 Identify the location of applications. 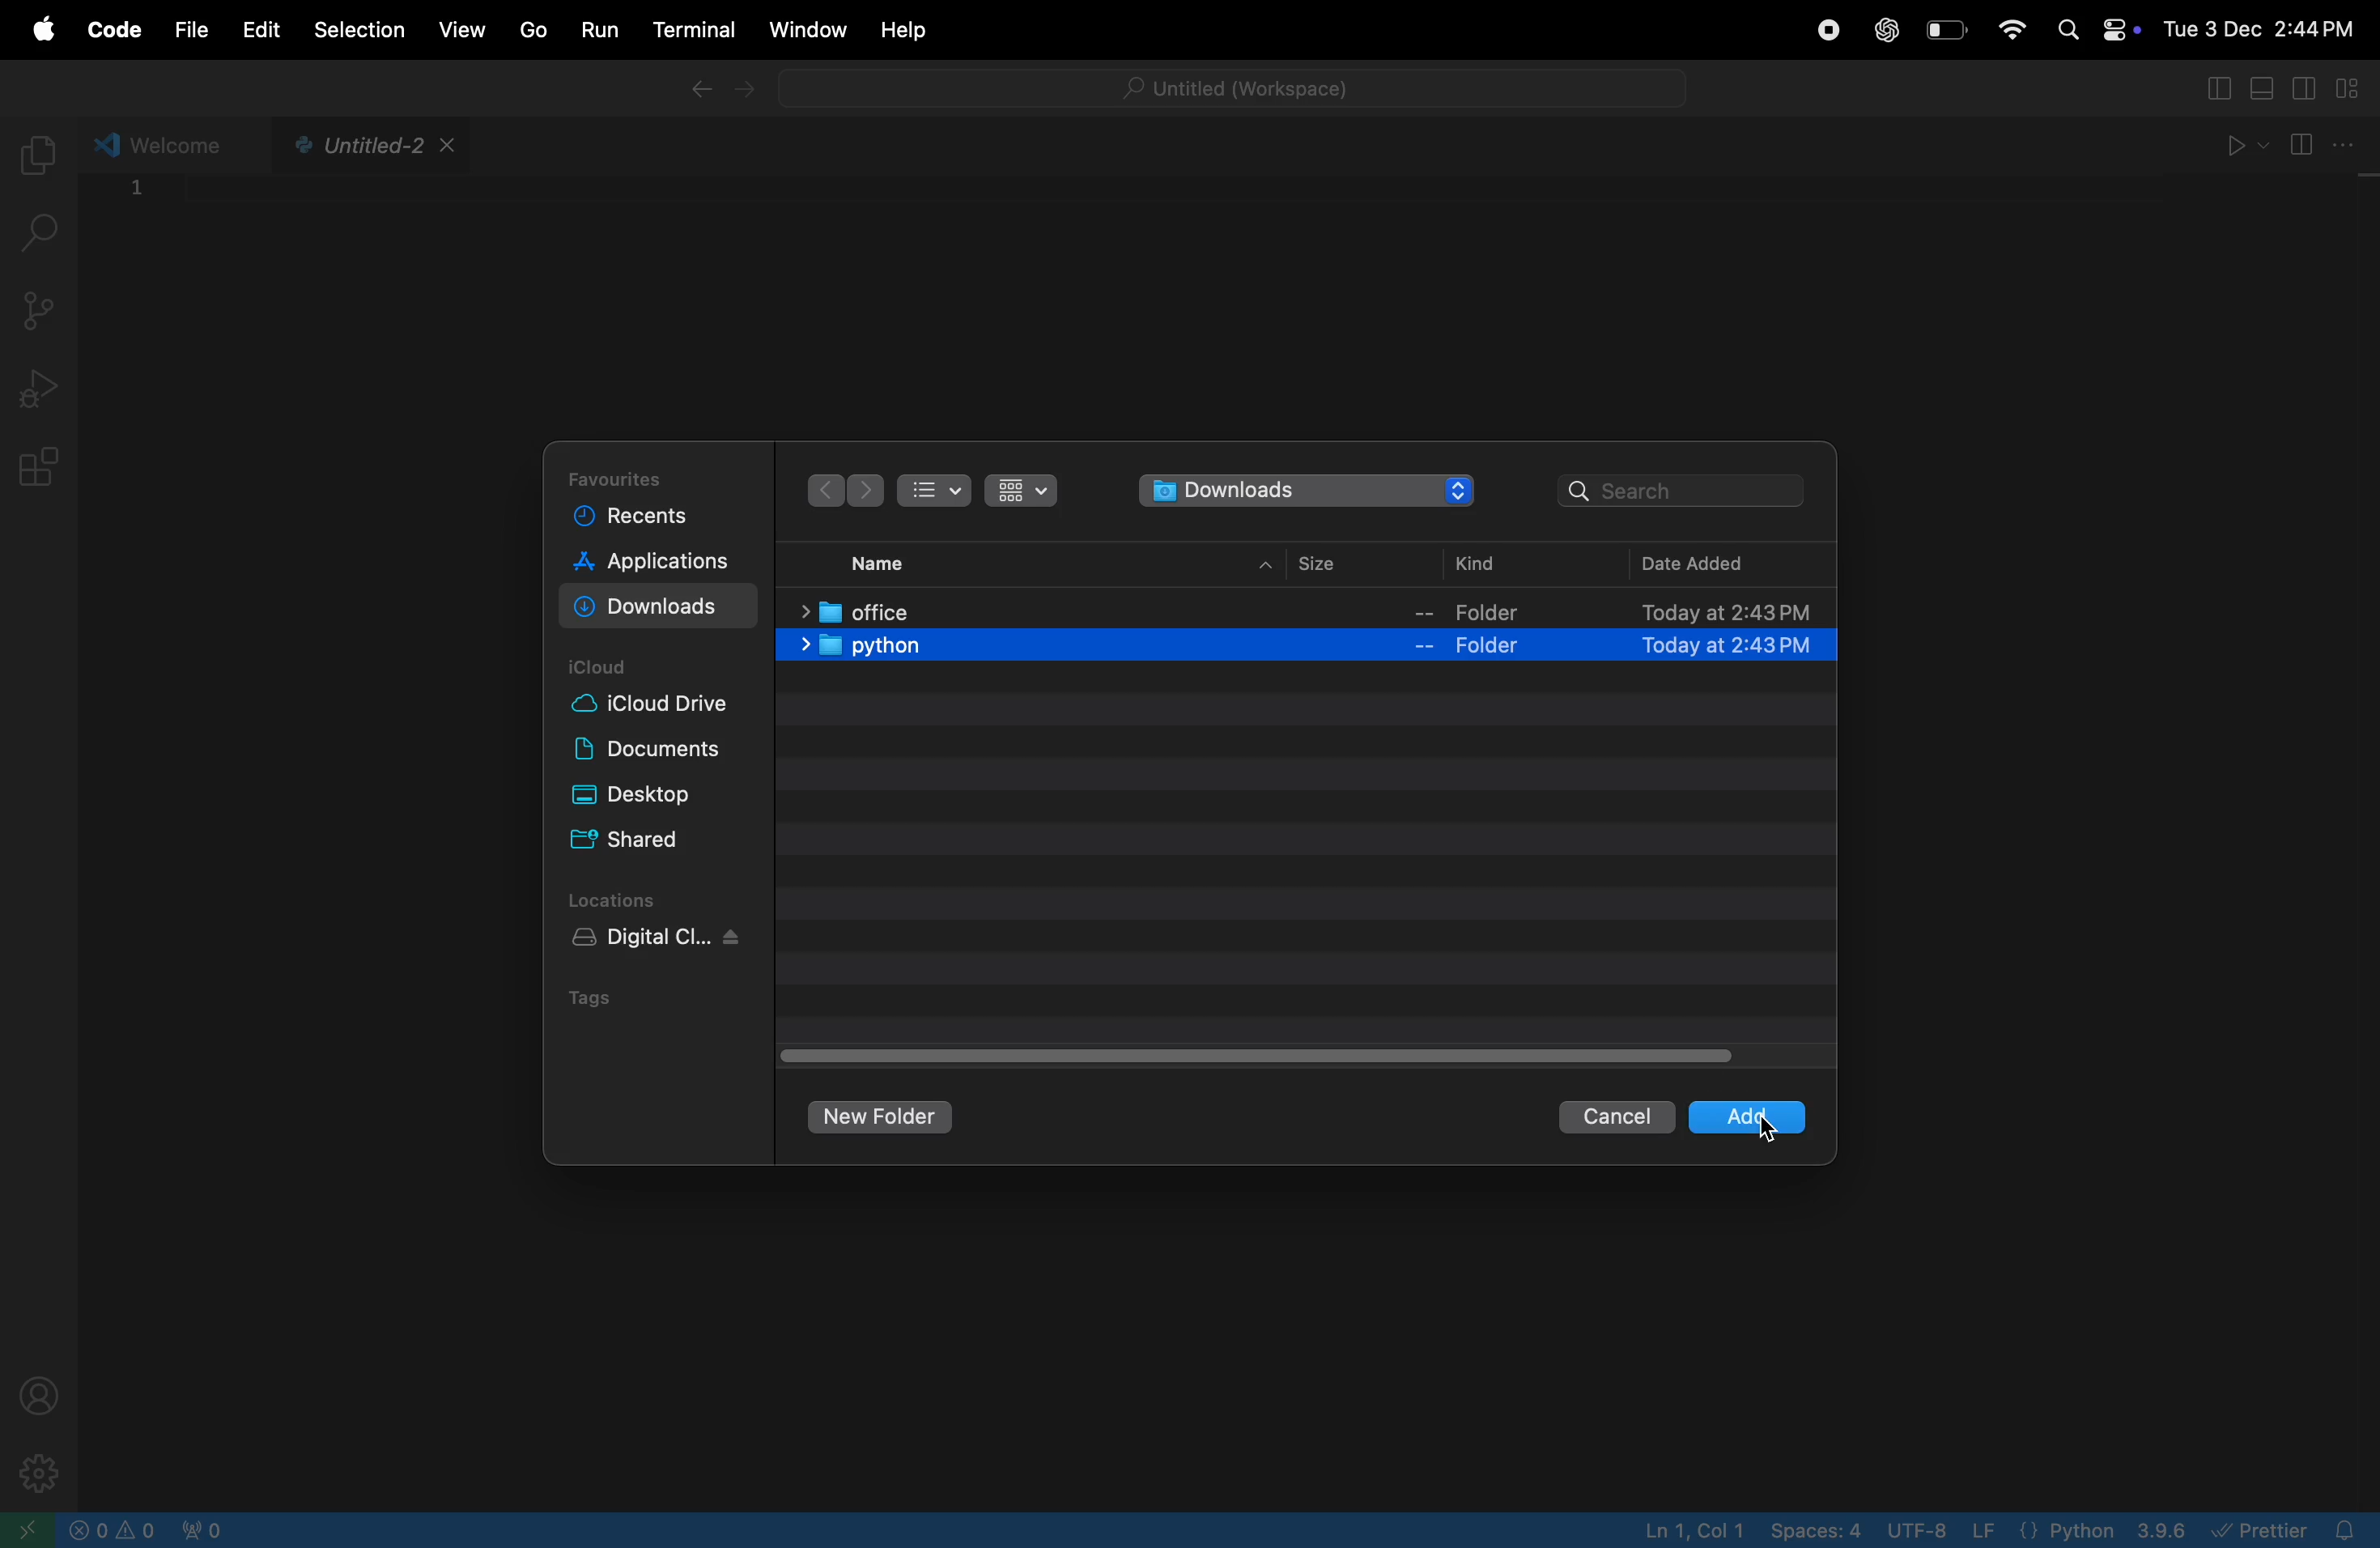
(664, 561).